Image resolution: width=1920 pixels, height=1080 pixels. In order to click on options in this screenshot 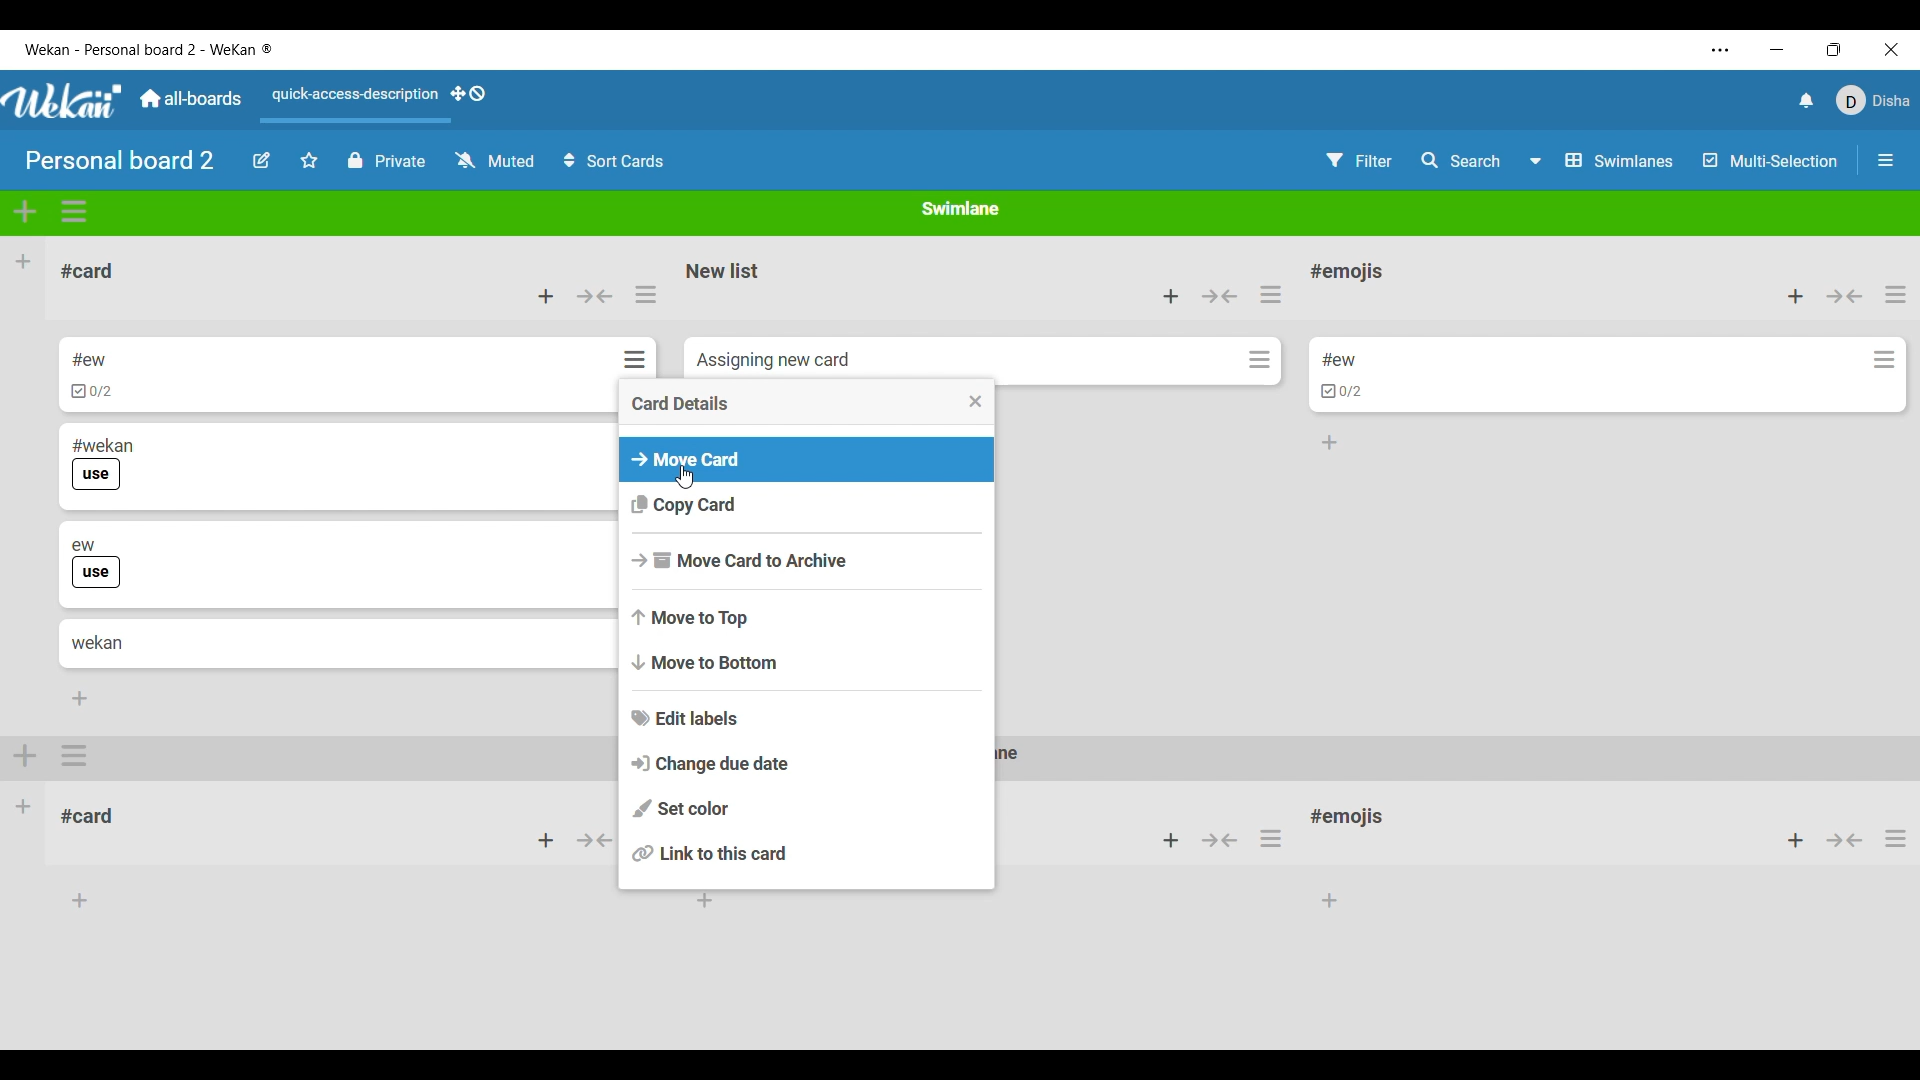, I will do `click(77, 756)`.